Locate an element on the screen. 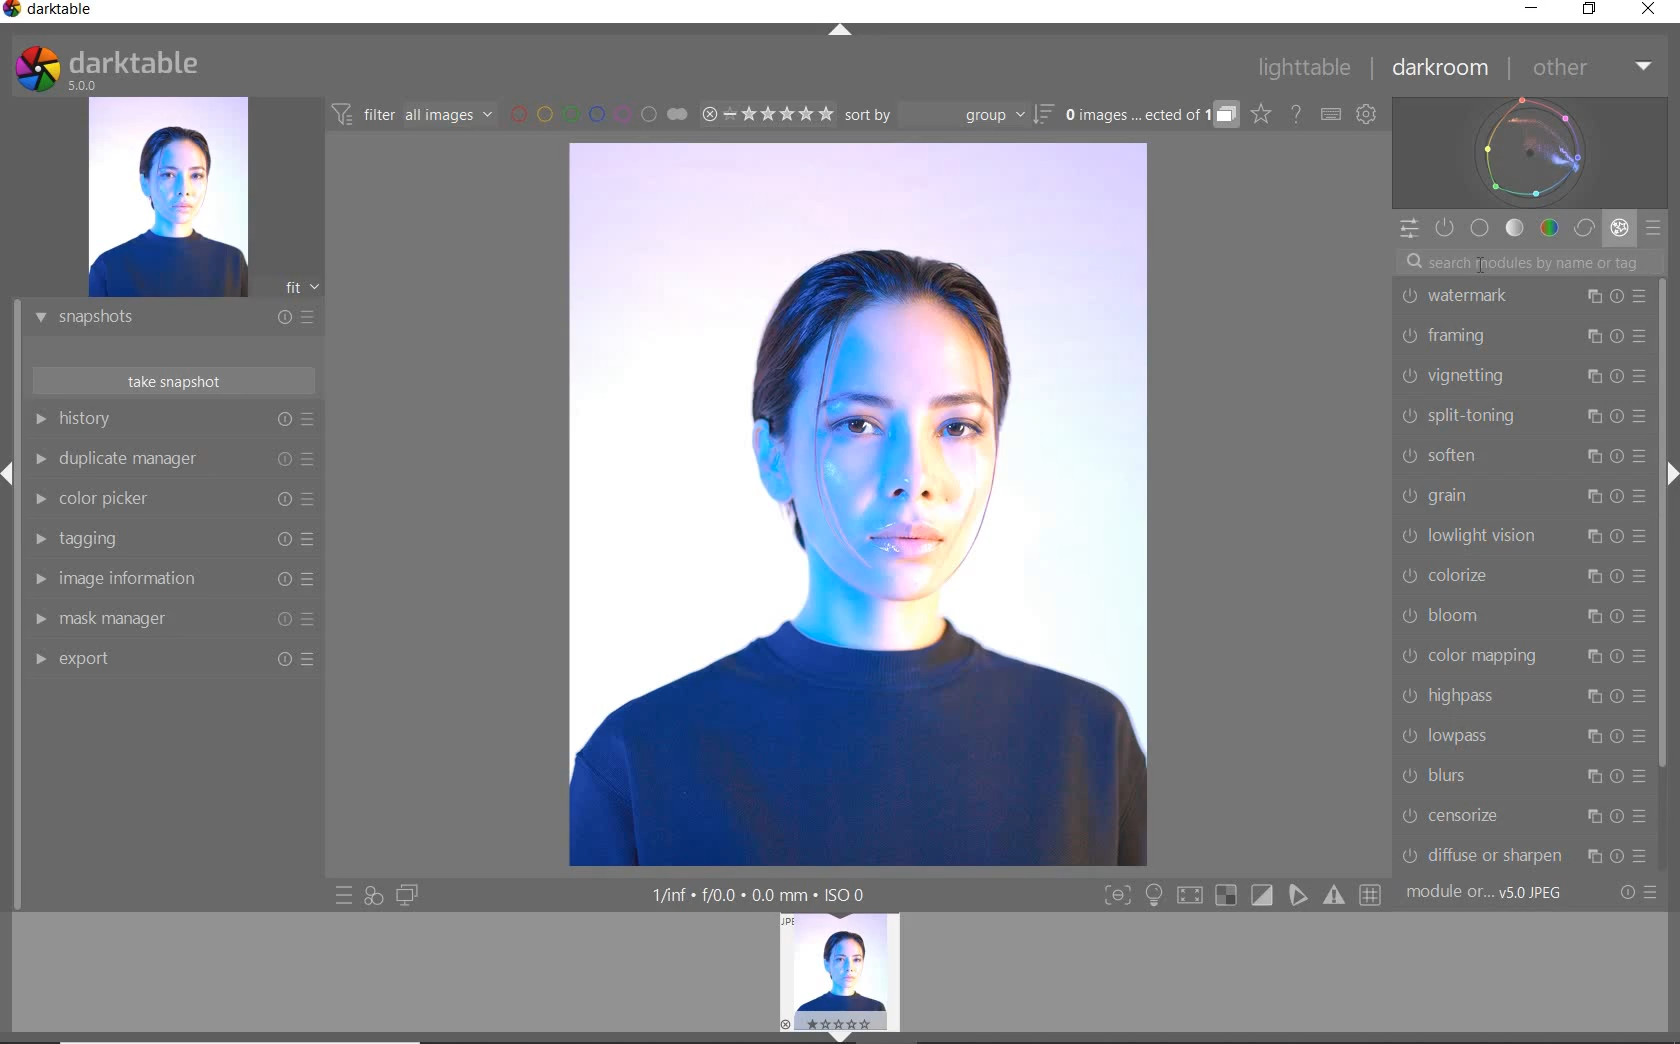 This screenshot has height=1044, width=1680. CLICK TO CHANGE THE OVERLAYS SHOWN ON THUMBNAILS is located at coordinates (1261, 114).